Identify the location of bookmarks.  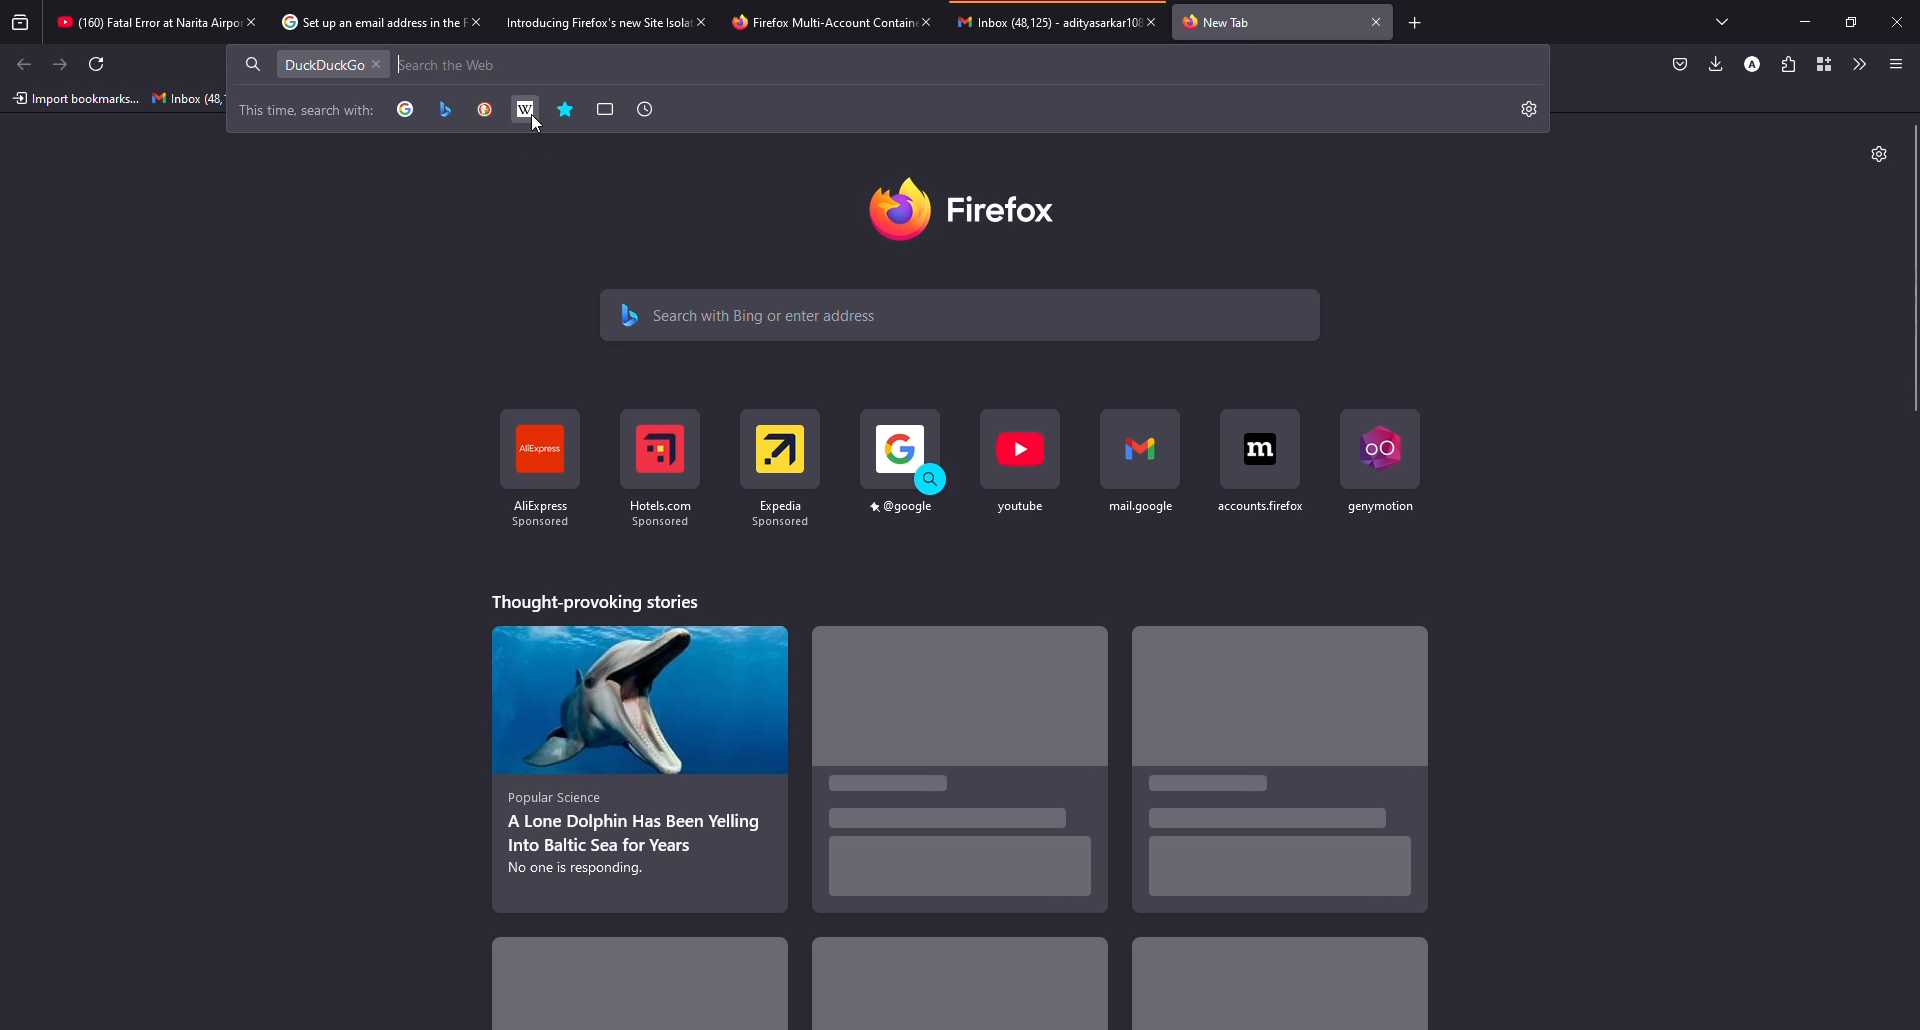
(567, 110).